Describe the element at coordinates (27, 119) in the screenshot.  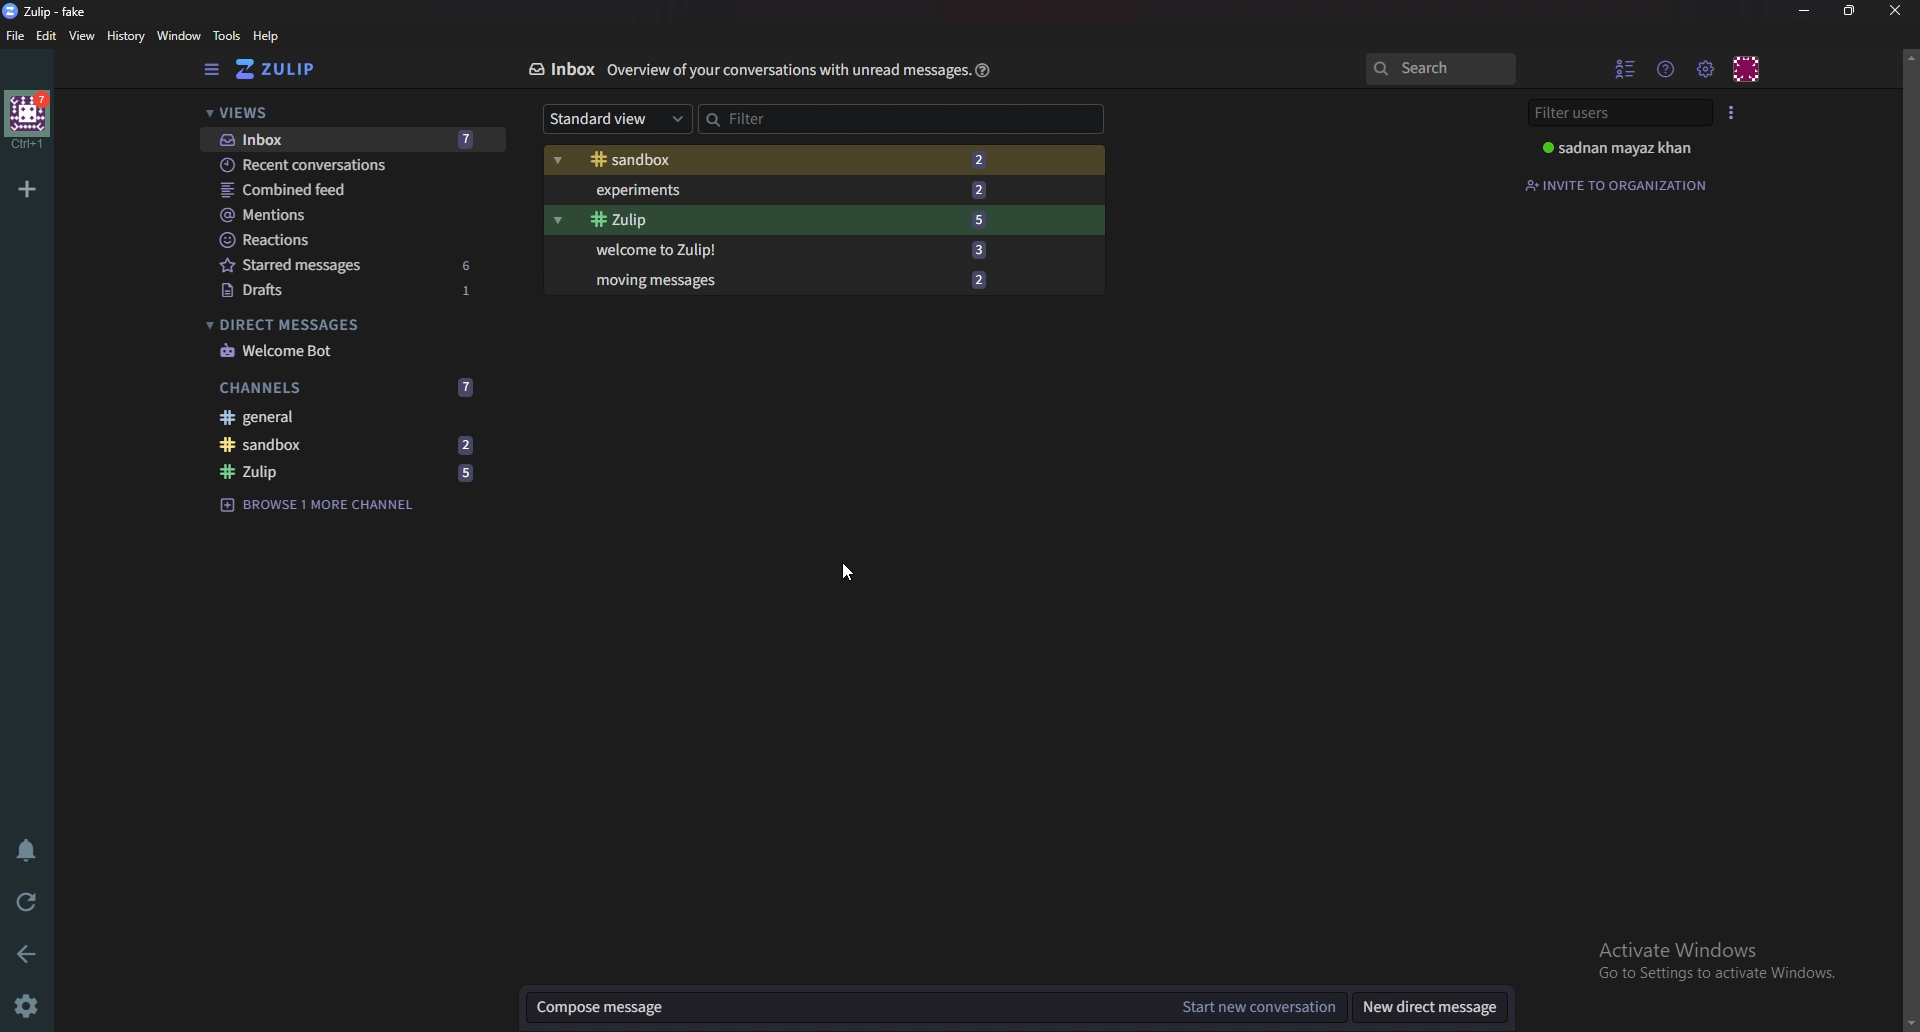
I see `home` at that location.